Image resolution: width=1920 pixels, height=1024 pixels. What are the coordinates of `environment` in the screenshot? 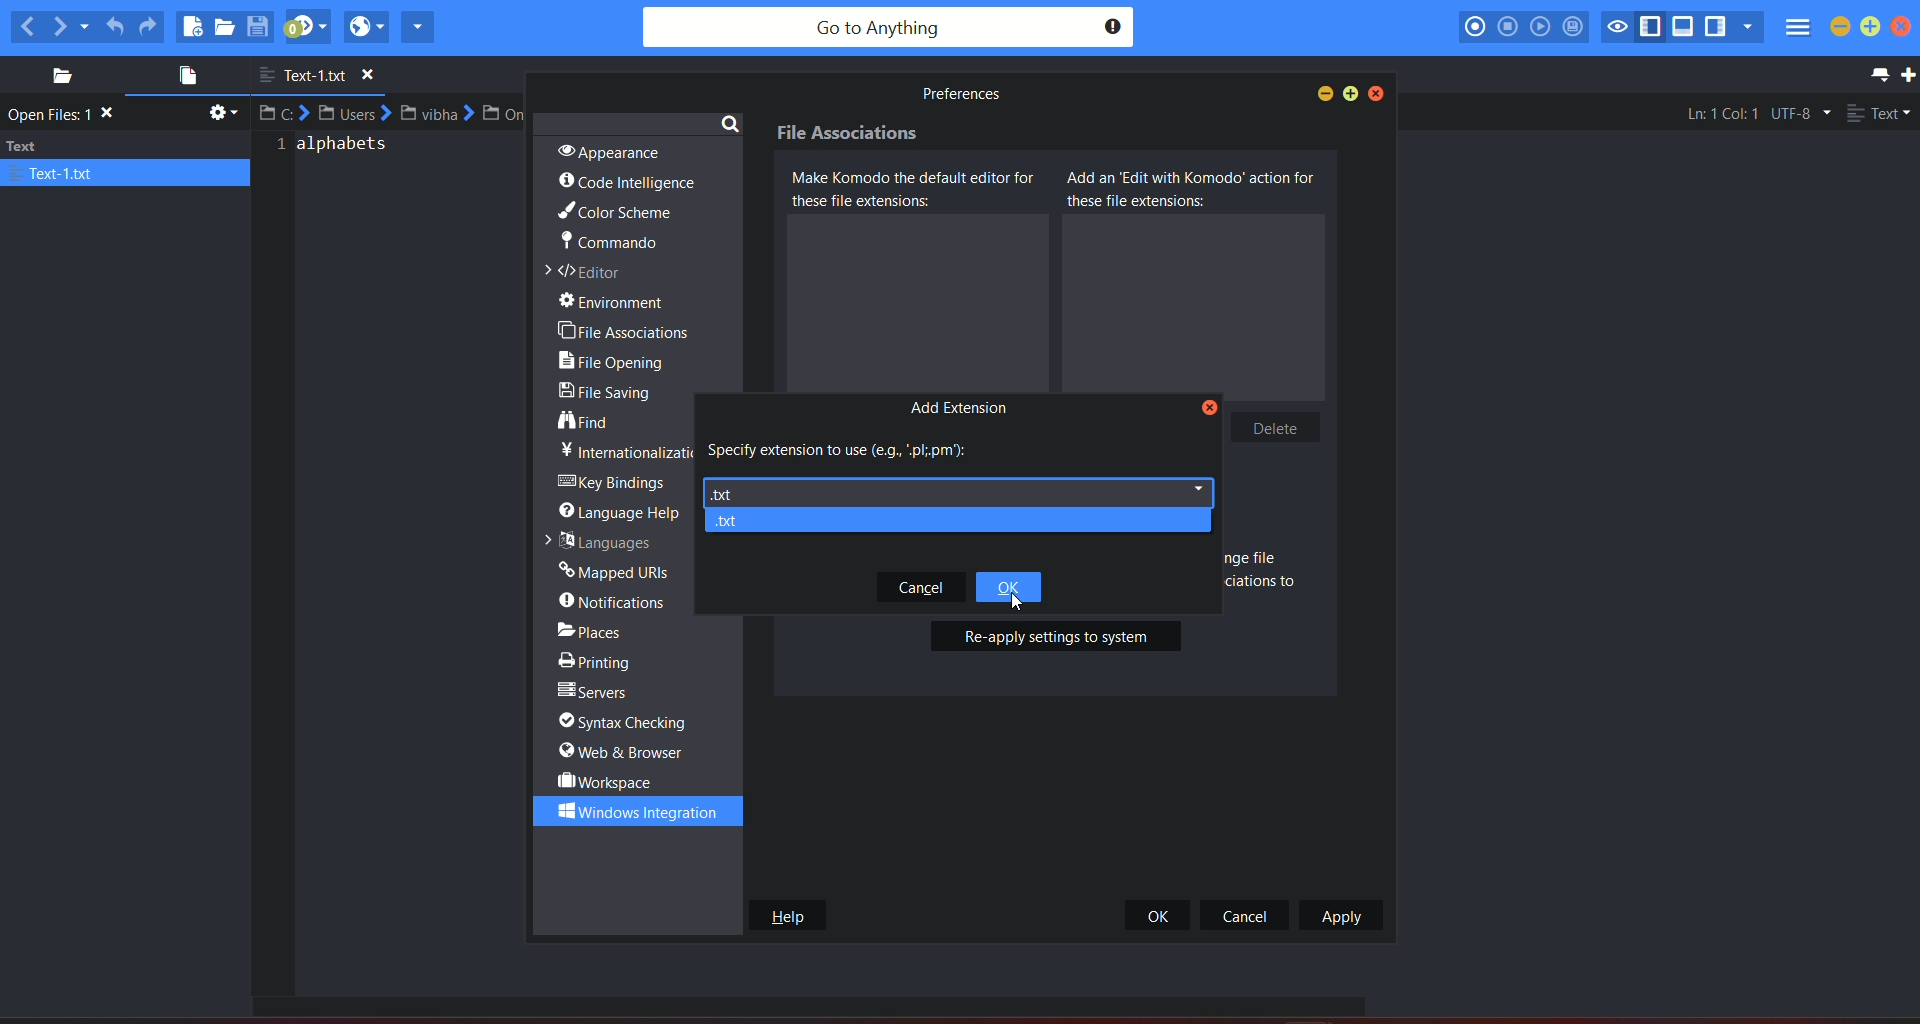 It's located at (619, 303).